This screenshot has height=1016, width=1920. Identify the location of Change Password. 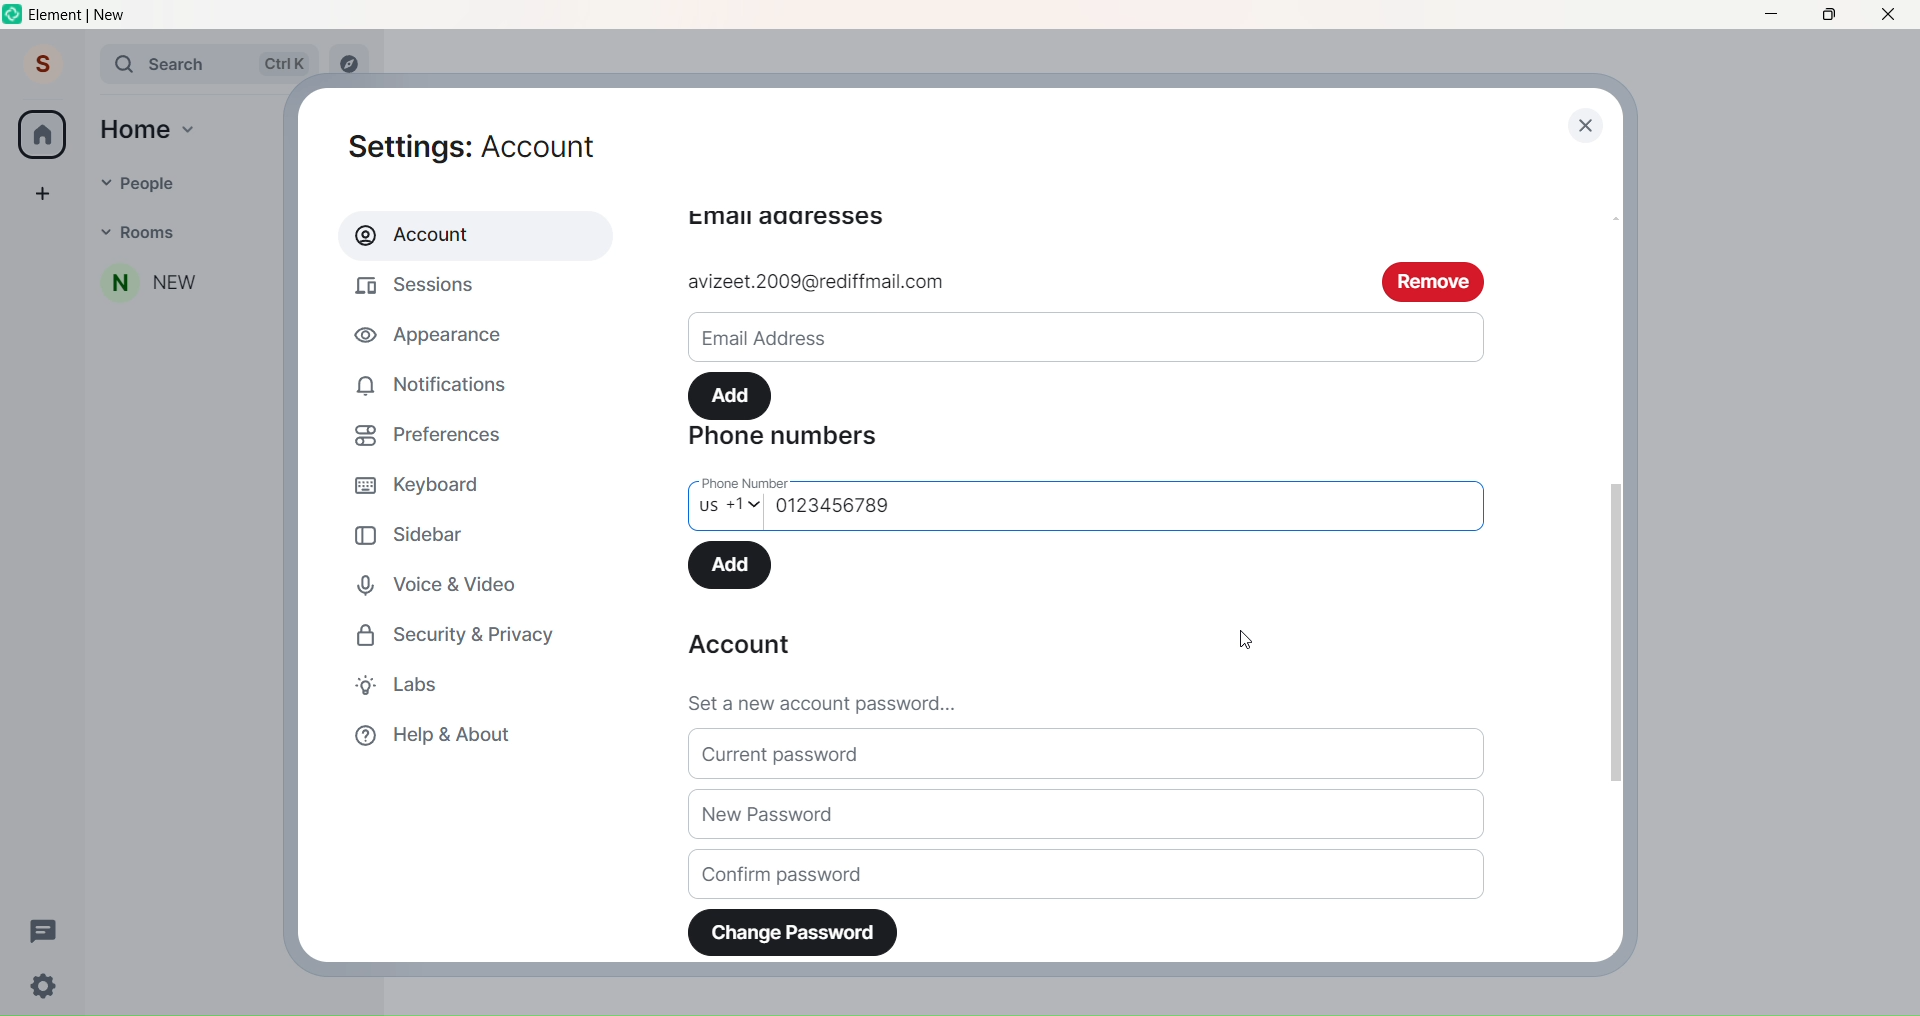
(794, 932).